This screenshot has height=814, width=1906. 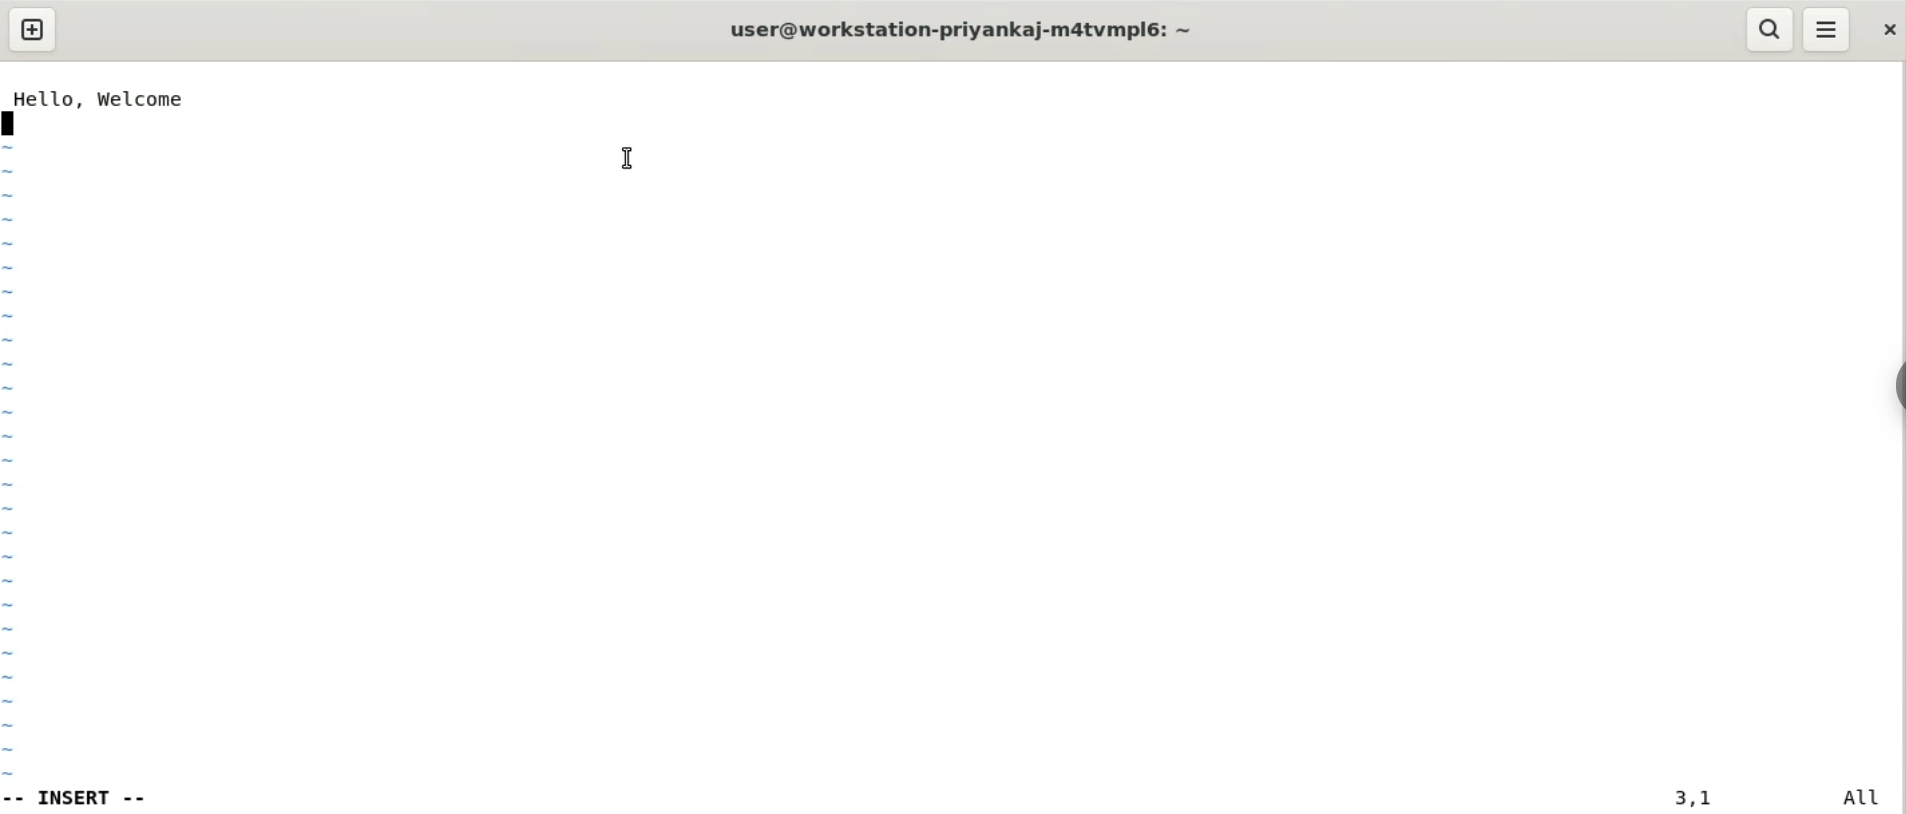 What do you see at coordinates (1885, 30) in the screenshot?
I see `close` at bounding box center [1885, 30].